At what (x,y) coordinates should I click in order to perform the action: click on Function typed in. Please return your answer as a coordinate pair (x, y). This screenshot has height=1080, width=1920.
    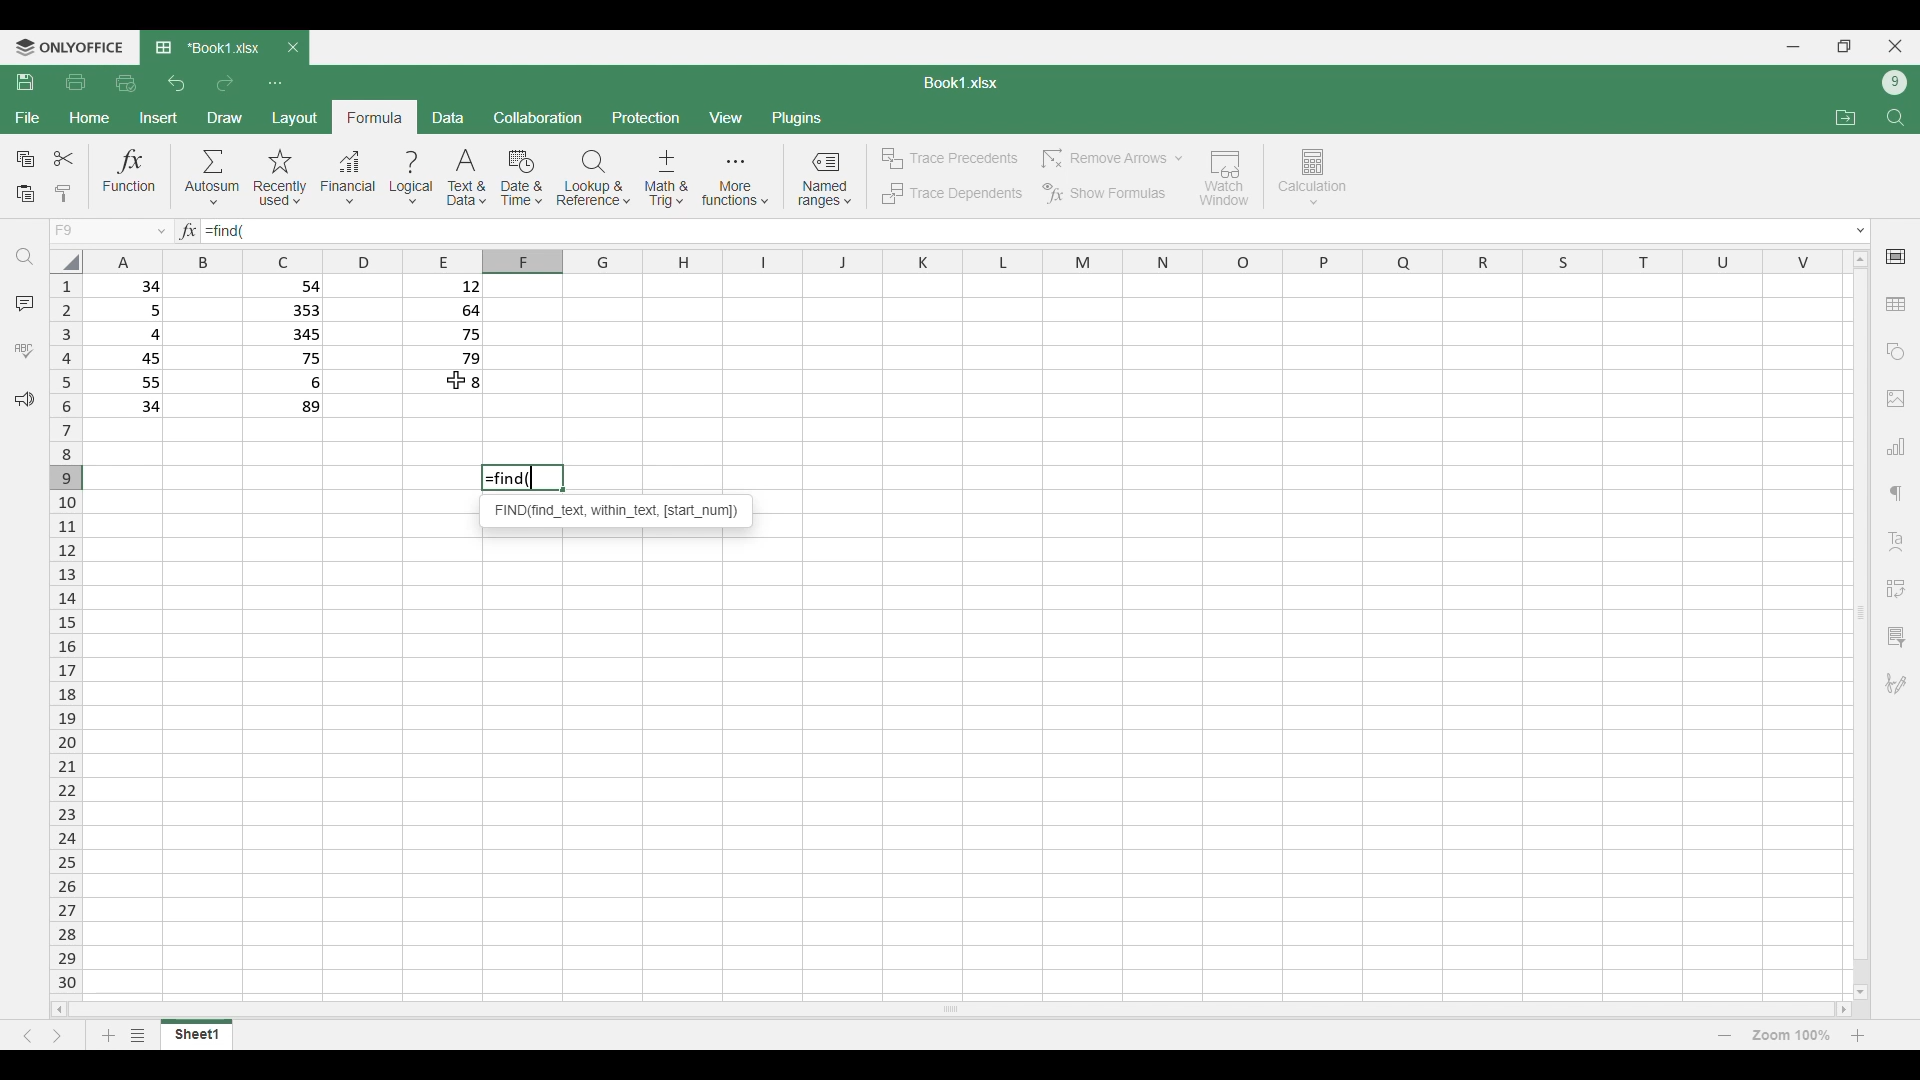
    Looking at the image, I should click on (226, 231).